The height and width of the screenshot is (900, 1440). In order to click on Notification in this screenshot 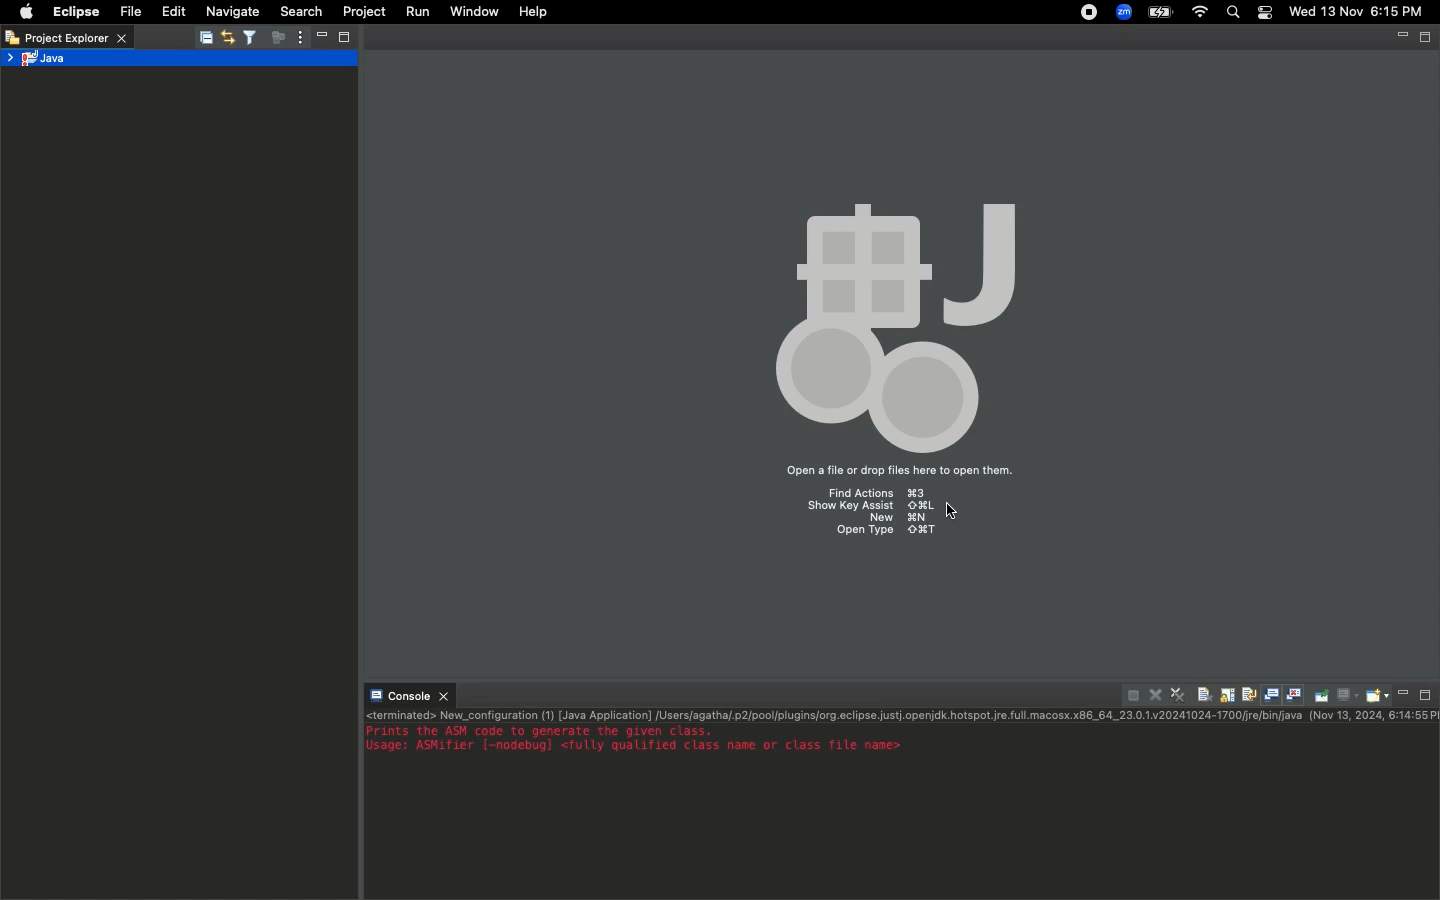, I will do `click(1266, 13)`.